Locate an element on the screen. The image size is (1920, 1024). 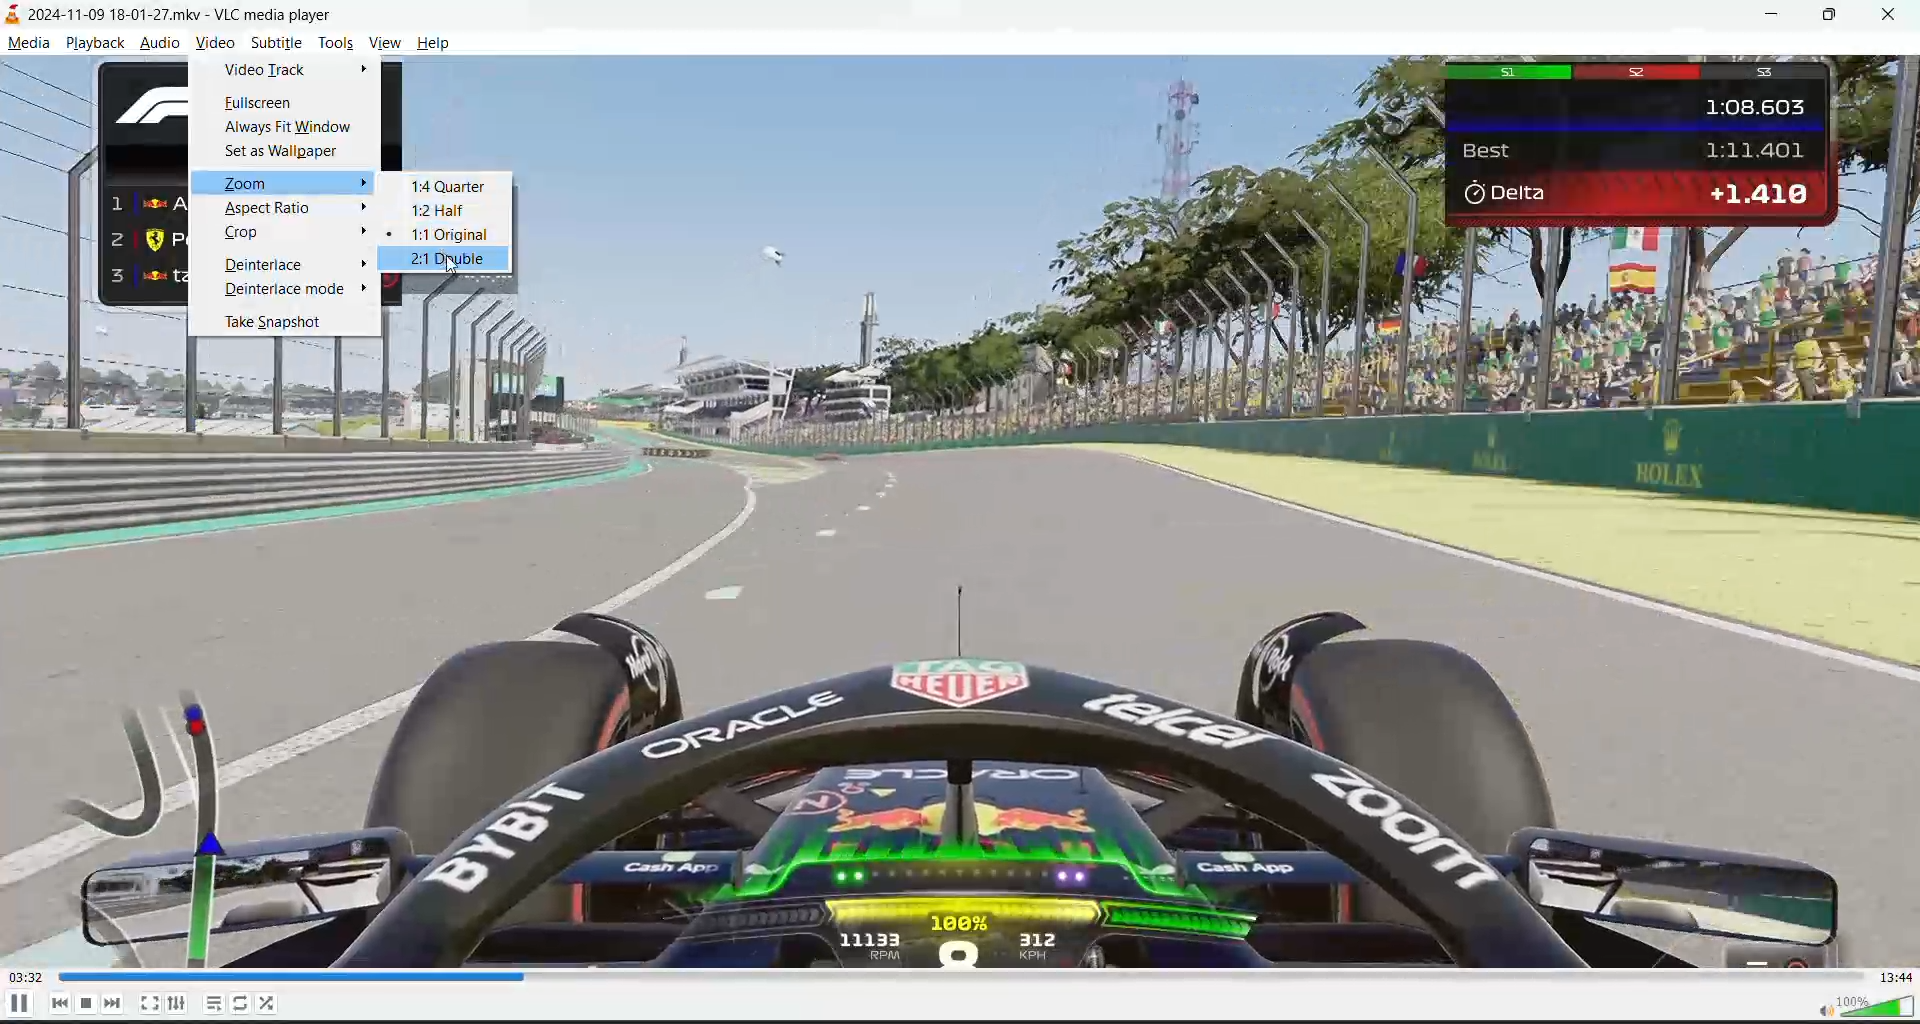
playback is located at coordinates (96, 42).